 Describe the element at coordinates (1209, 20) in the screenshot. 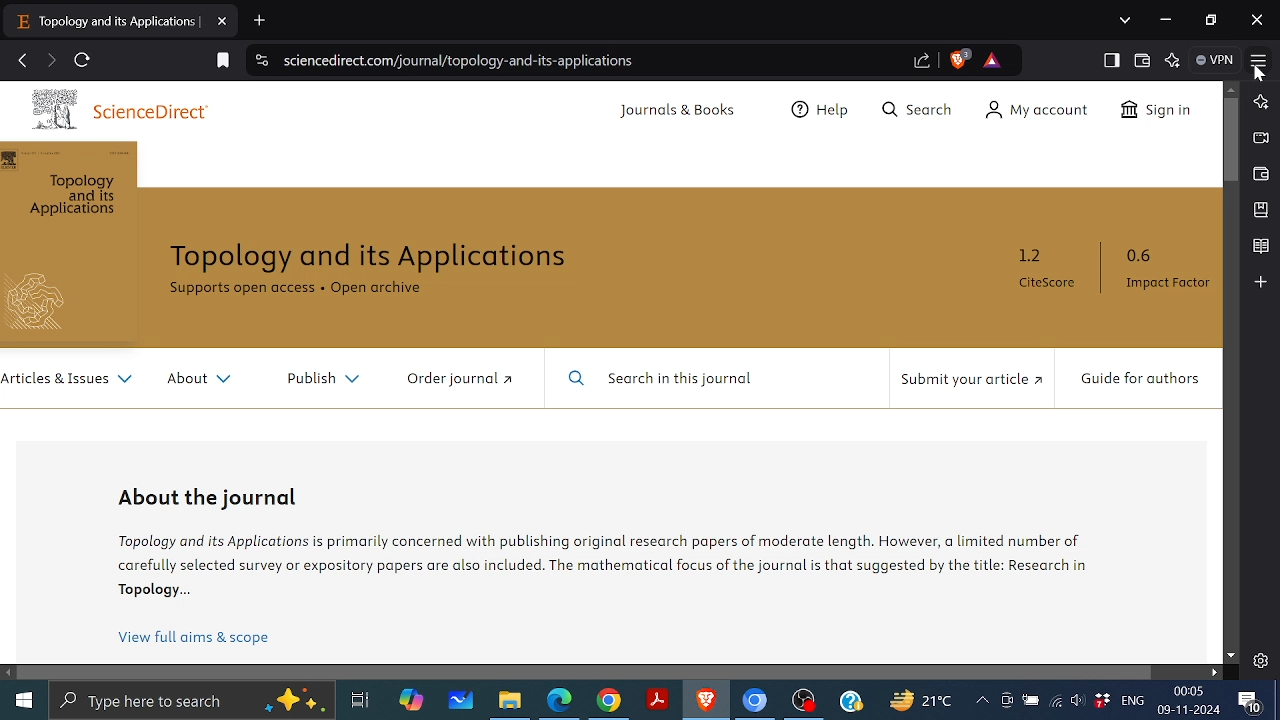

I see `Restore down` at that location.